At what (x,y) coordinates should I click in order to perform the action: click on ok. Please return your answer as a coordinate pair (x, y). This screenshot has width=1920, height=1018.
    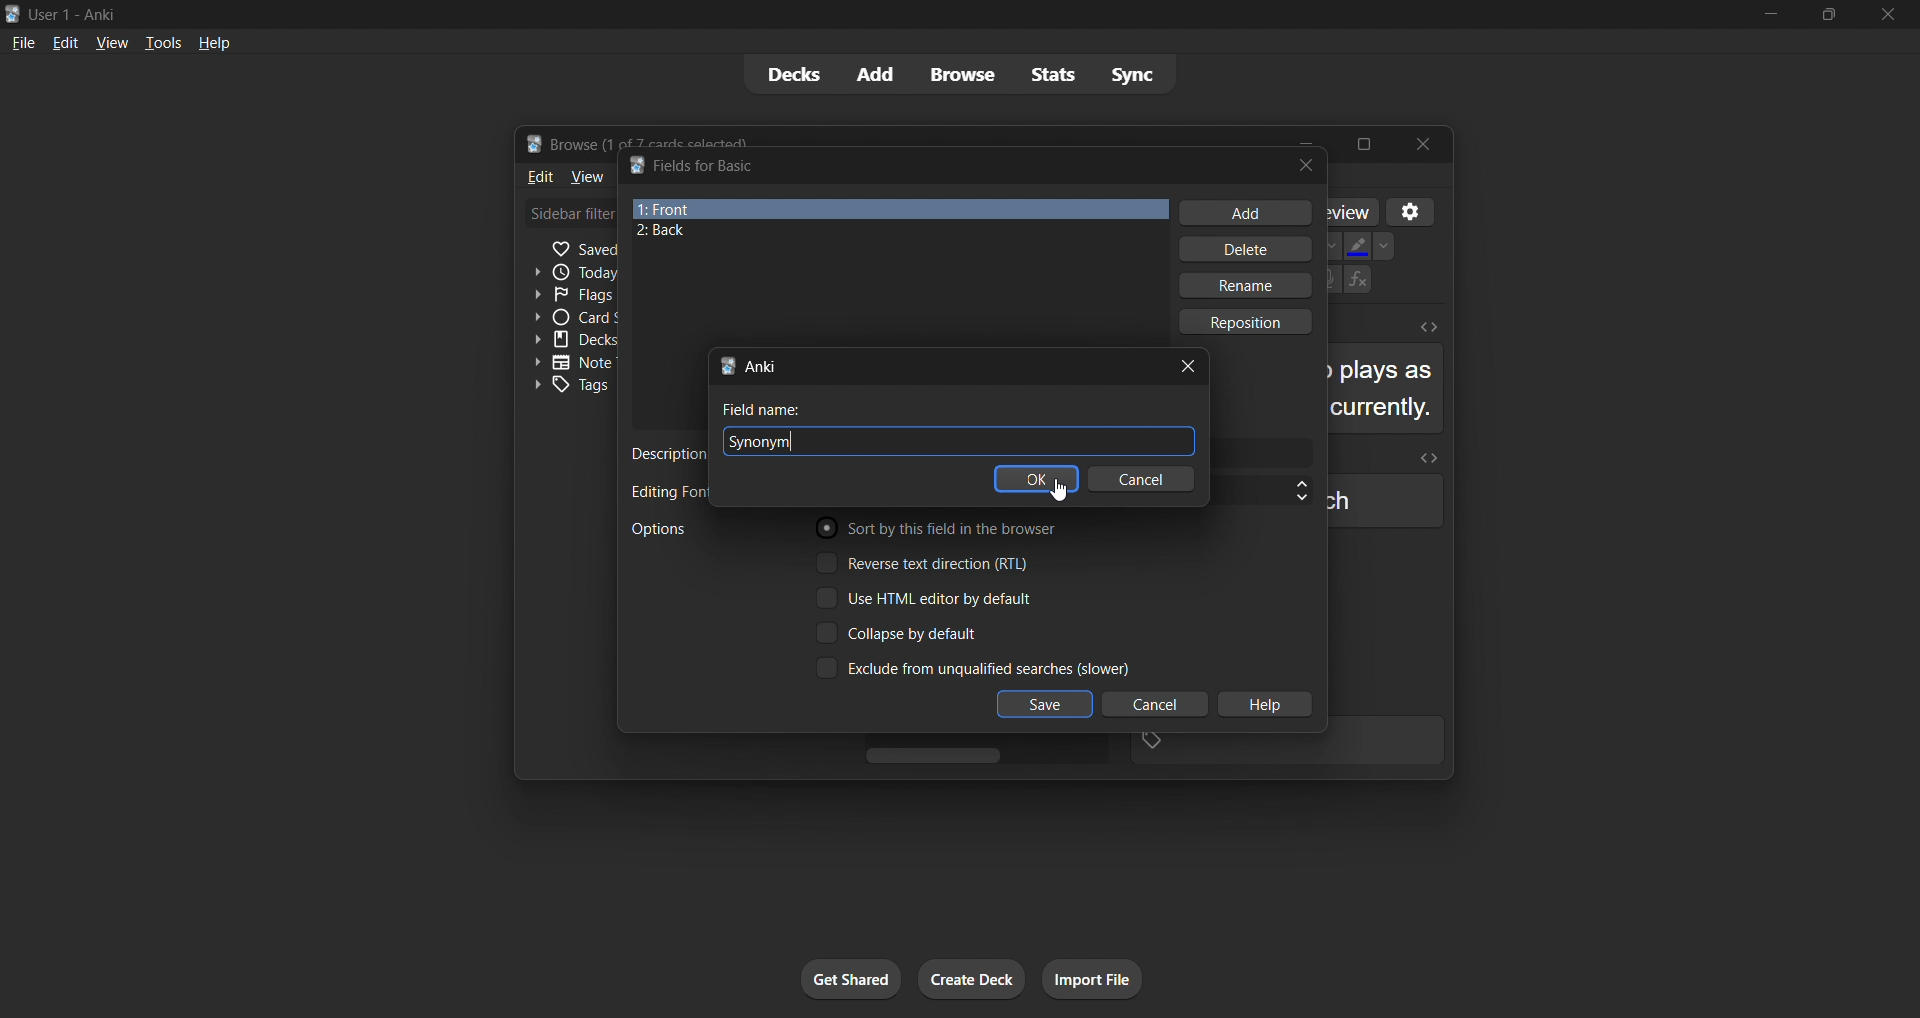
    Looking at the image, I should click on (1034, 478).